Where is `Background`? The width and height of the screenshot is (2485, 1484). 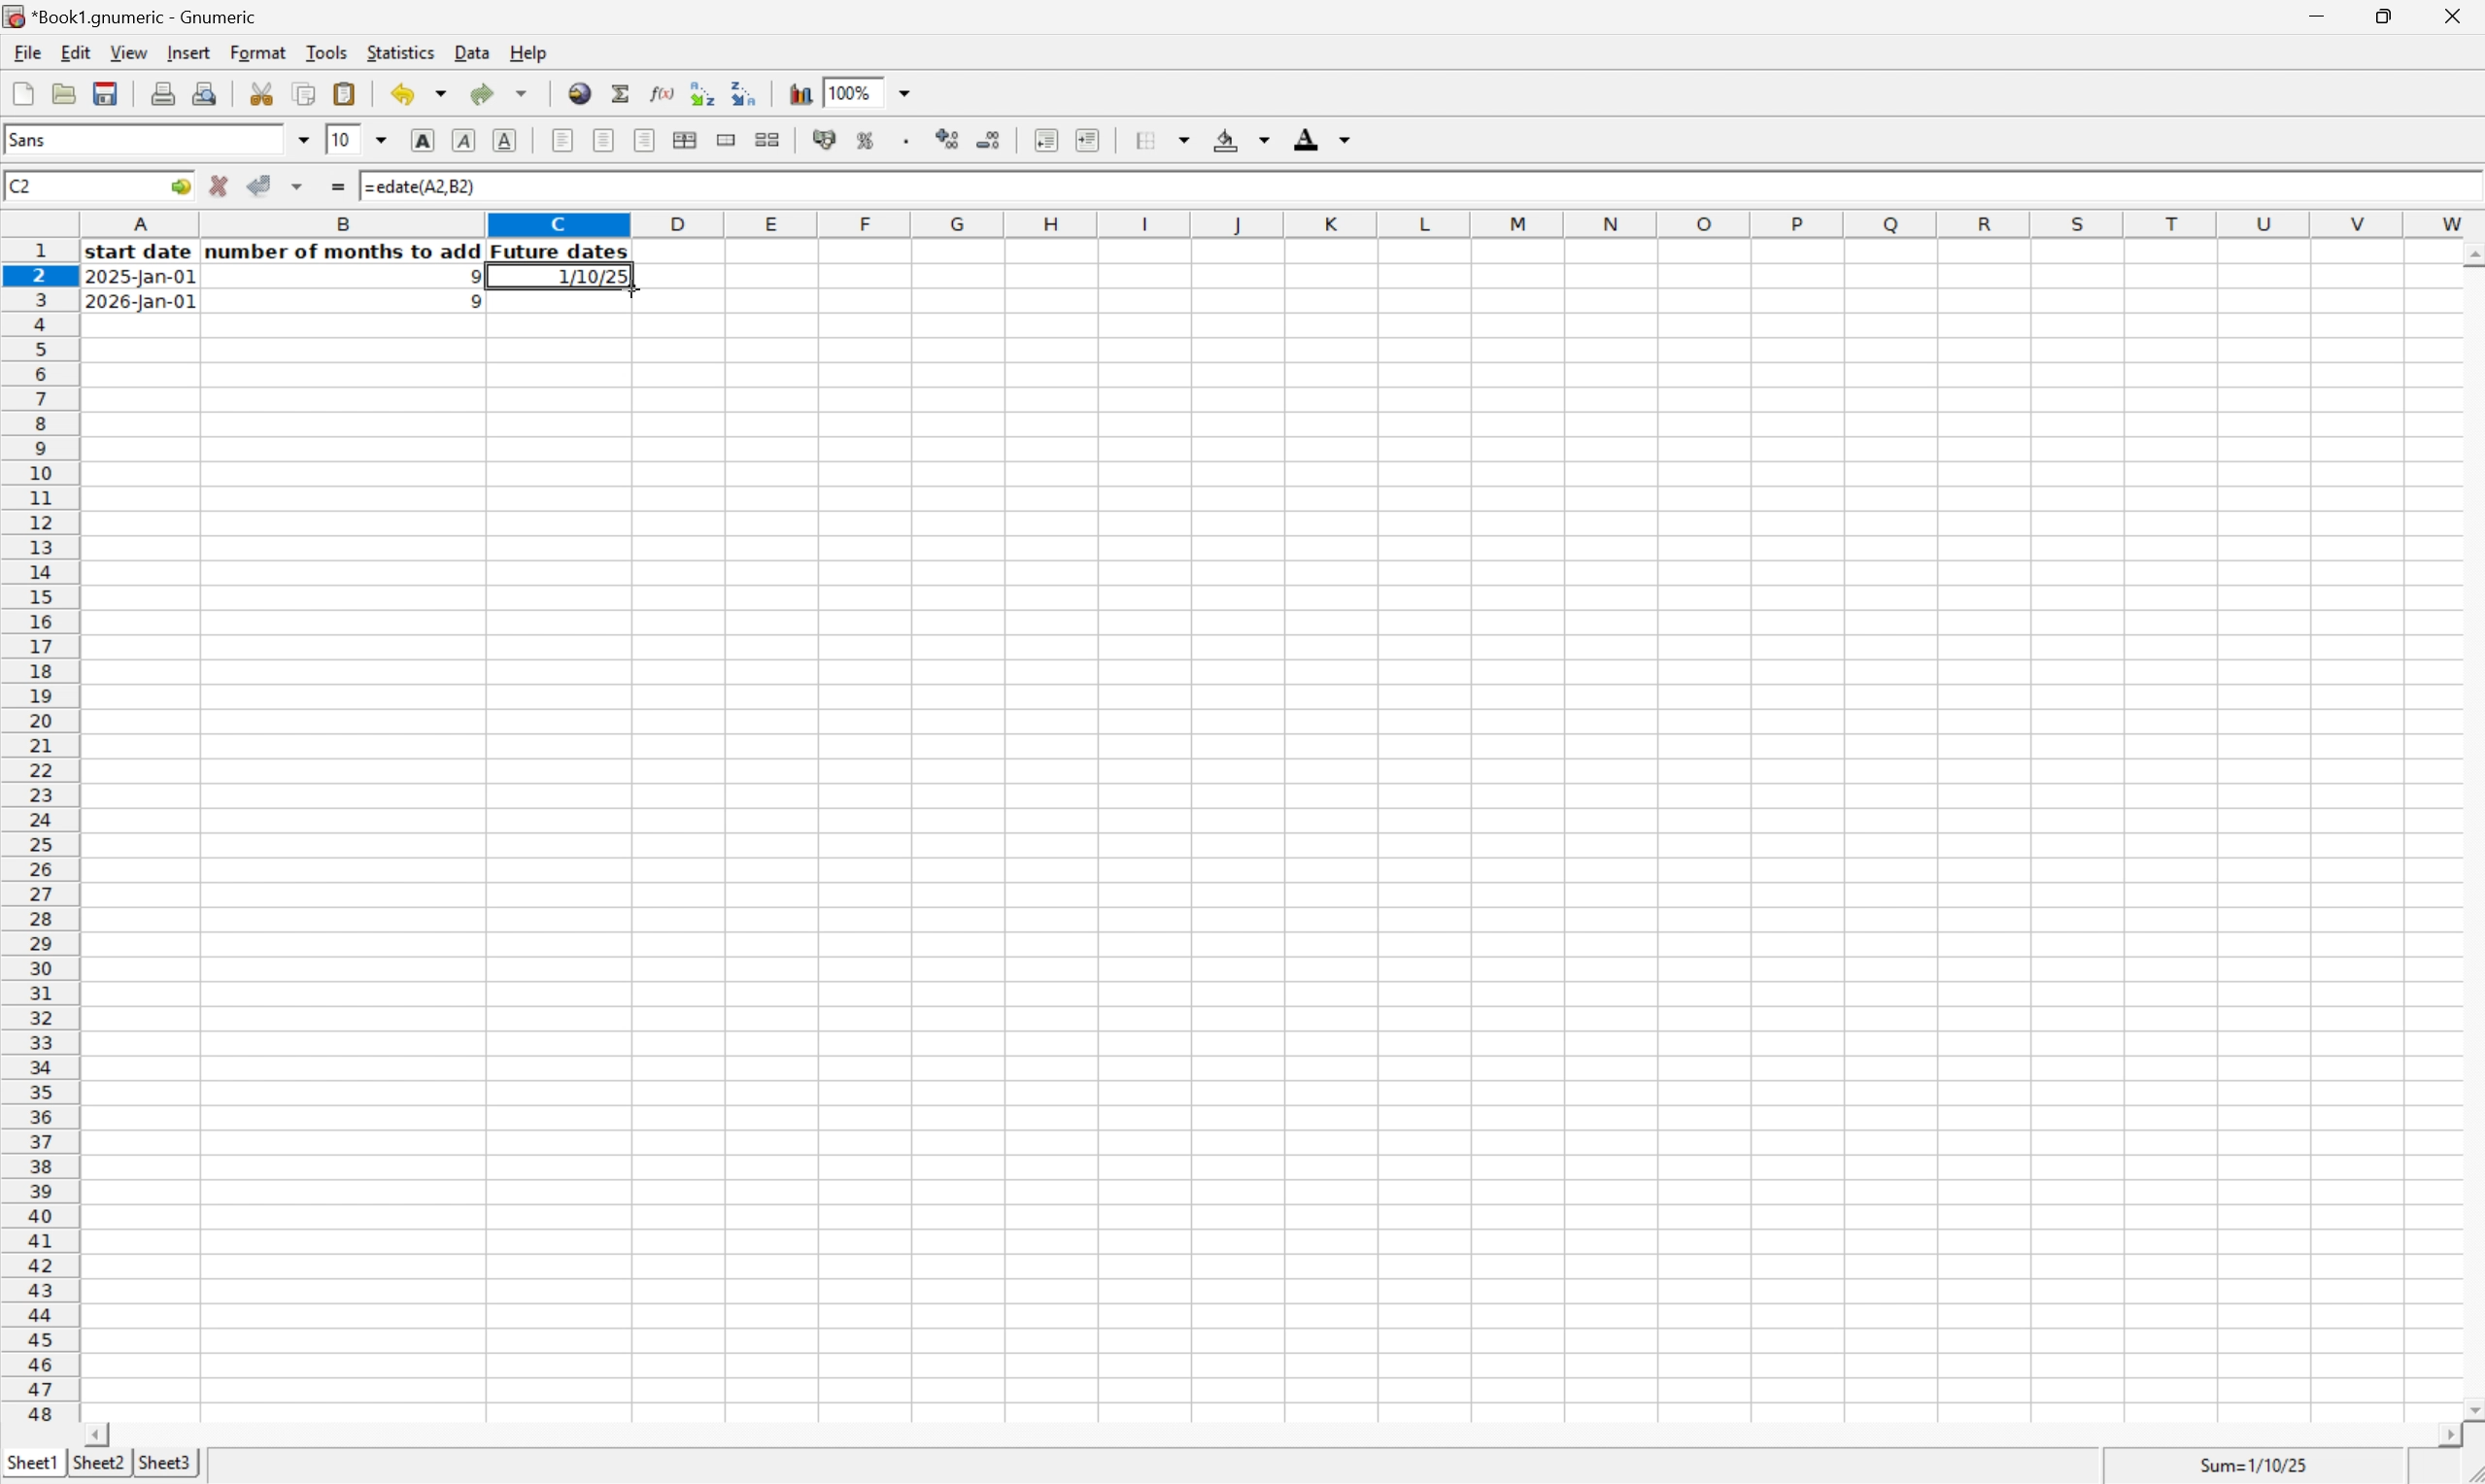
Background is located at coordinates (1241, 139).